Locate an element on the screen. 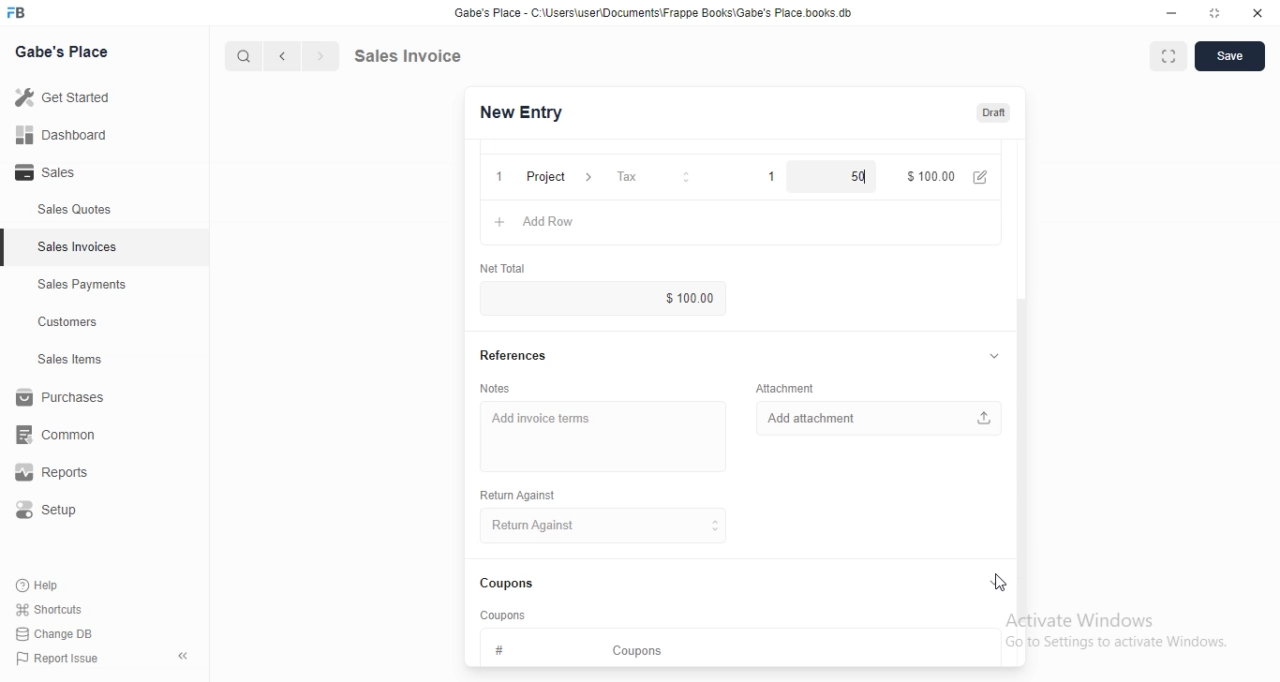 The height and width of the screenshot is (682, 1280). collapse/expand is located at coordinates (994, 584).